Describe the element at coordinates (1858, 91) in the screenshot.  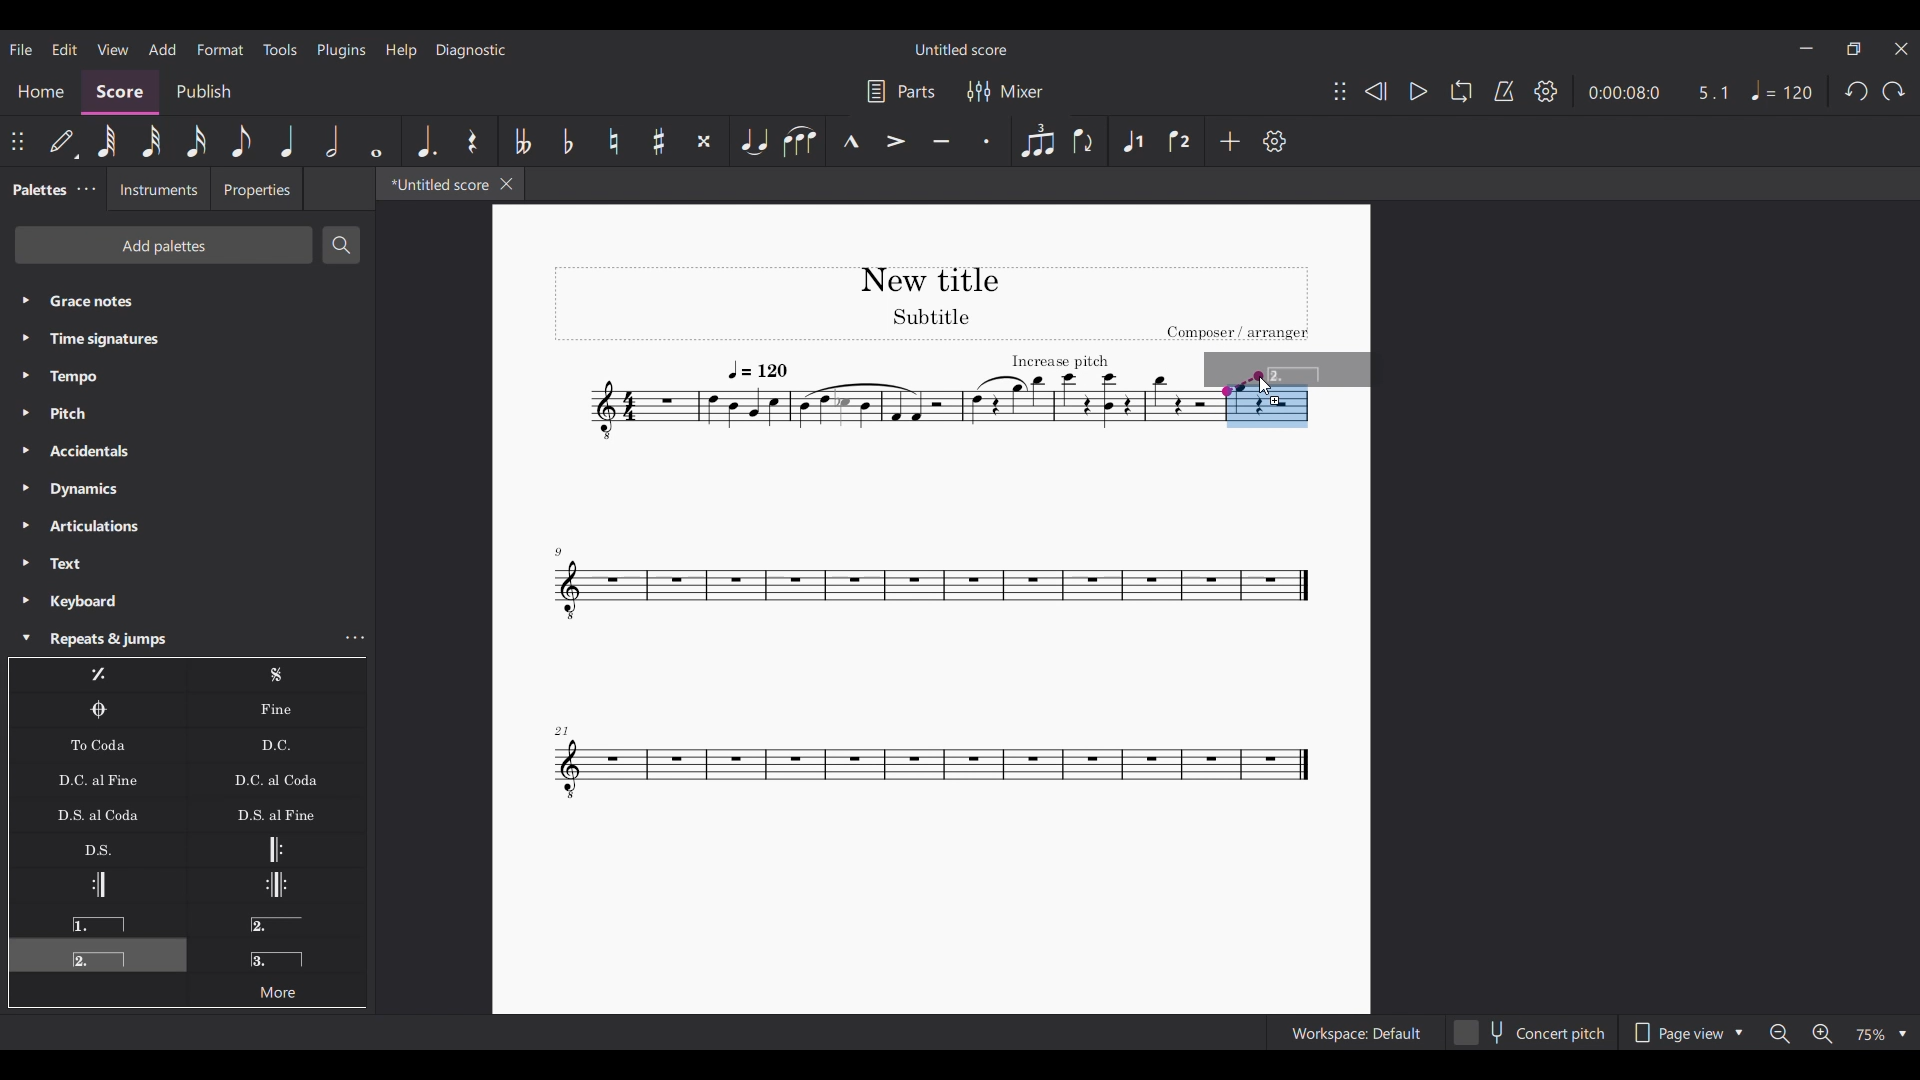
I see `Undo` at that location.